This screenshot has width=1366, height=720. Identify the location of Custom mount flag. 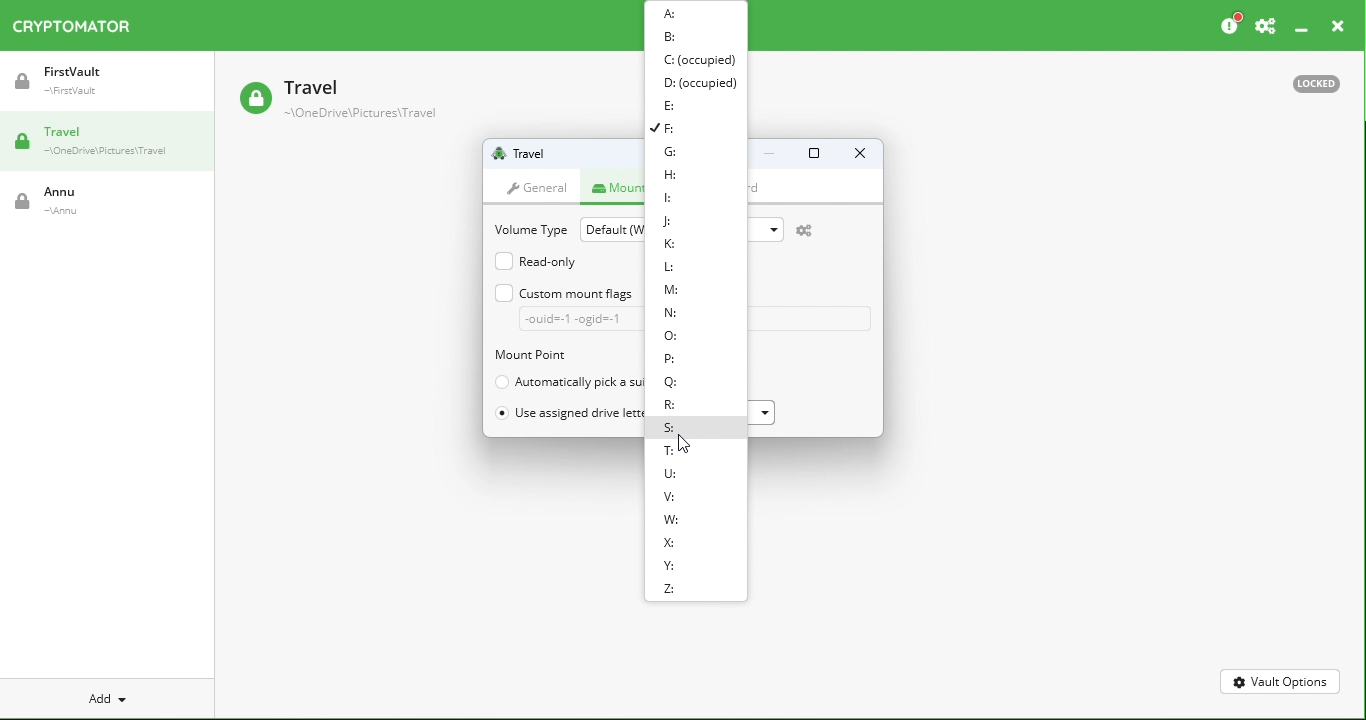
(564, 306).